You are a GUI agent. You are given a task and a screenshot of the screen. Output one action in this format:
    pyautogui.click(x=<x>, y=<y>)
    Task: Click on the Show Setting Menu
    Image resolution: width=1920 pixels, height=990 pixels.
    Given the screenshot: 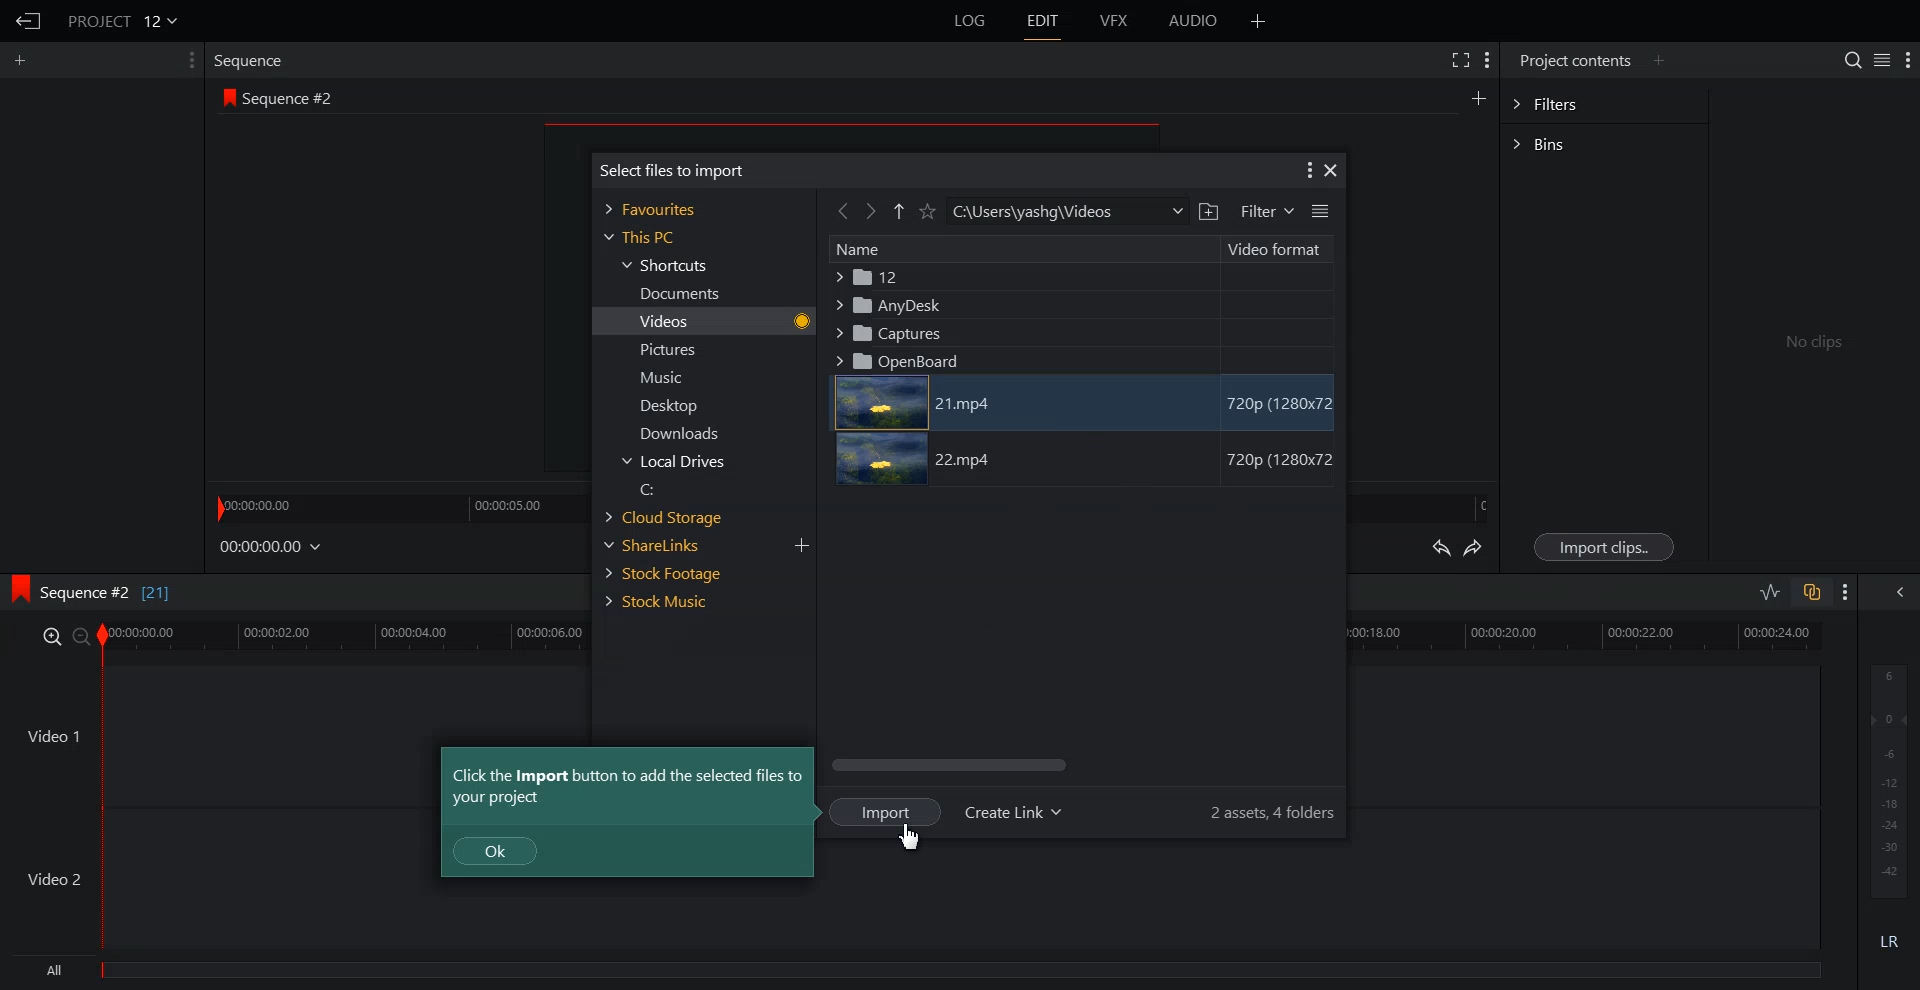 What is the action you would take?
    pyautogui.click(x=1307, y=171)
    